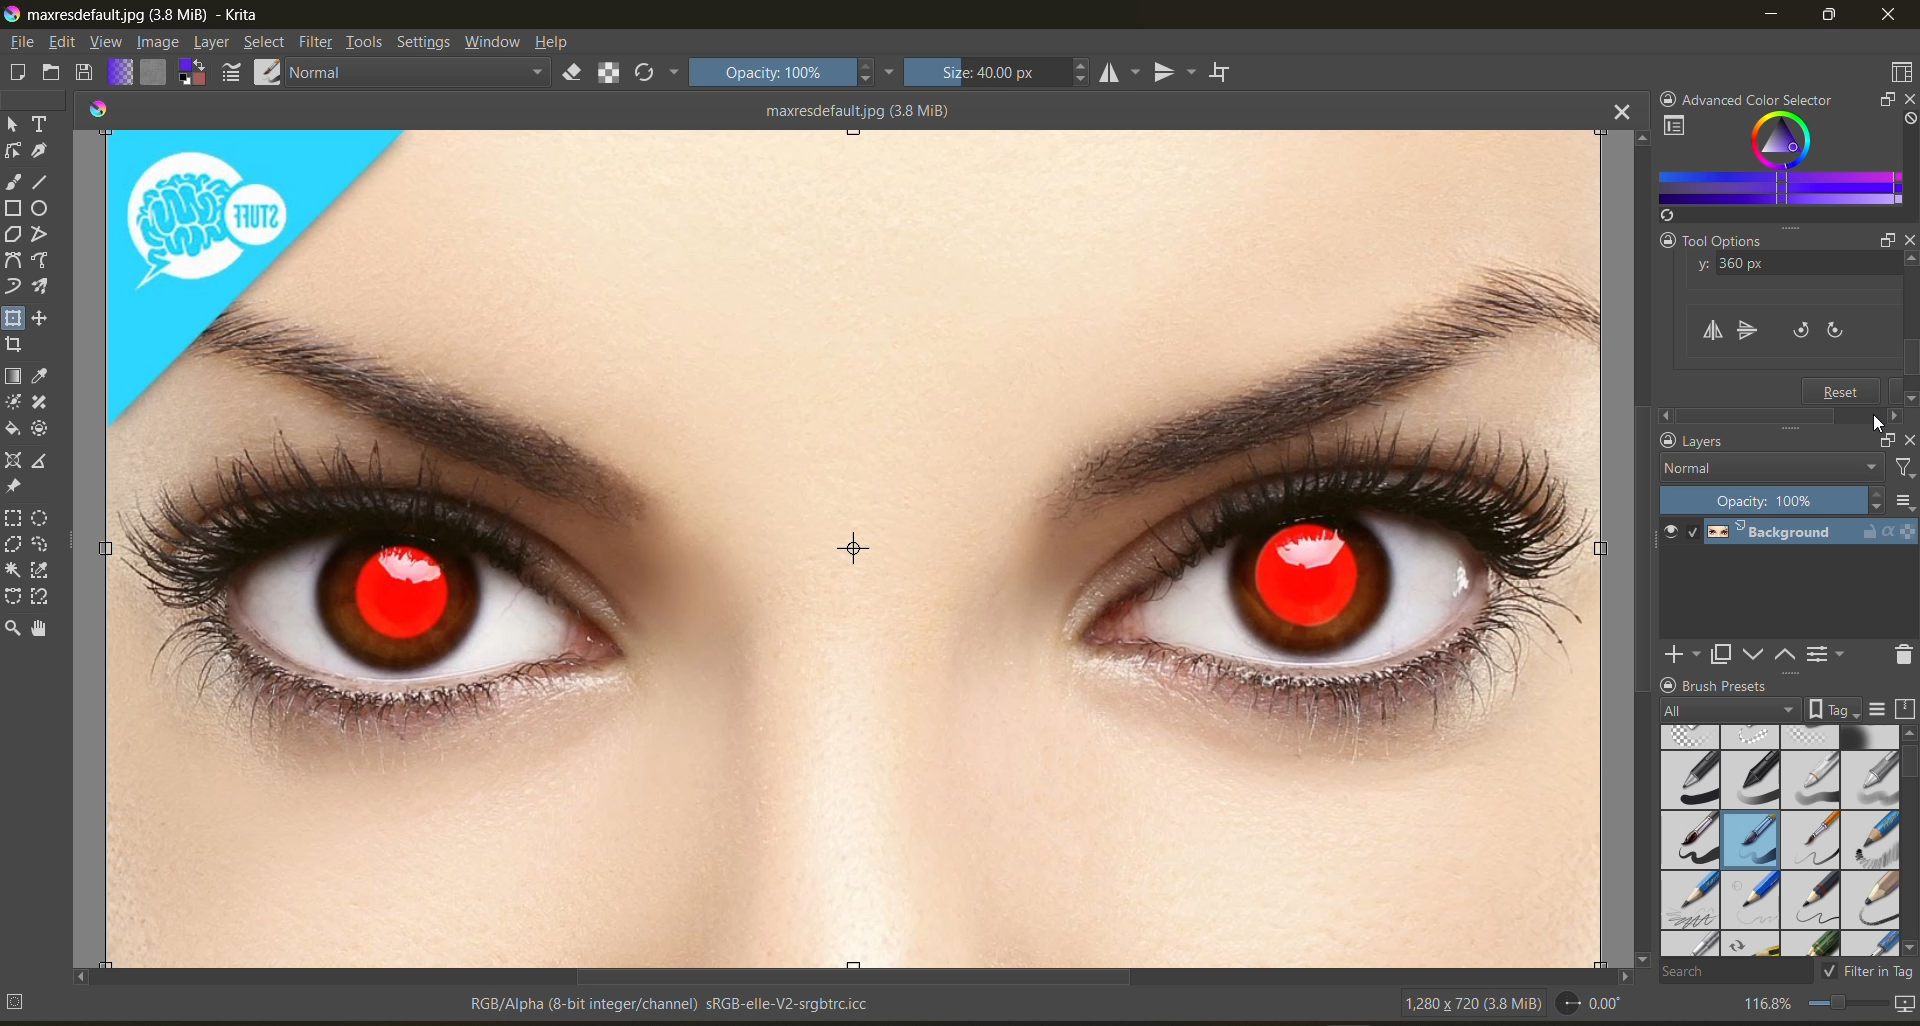 This screenshot has width=1920, height=1026. What do you see at coordinates (1908, 248) in the screenshot?
I see `close` at bounding box center [1908, 248].